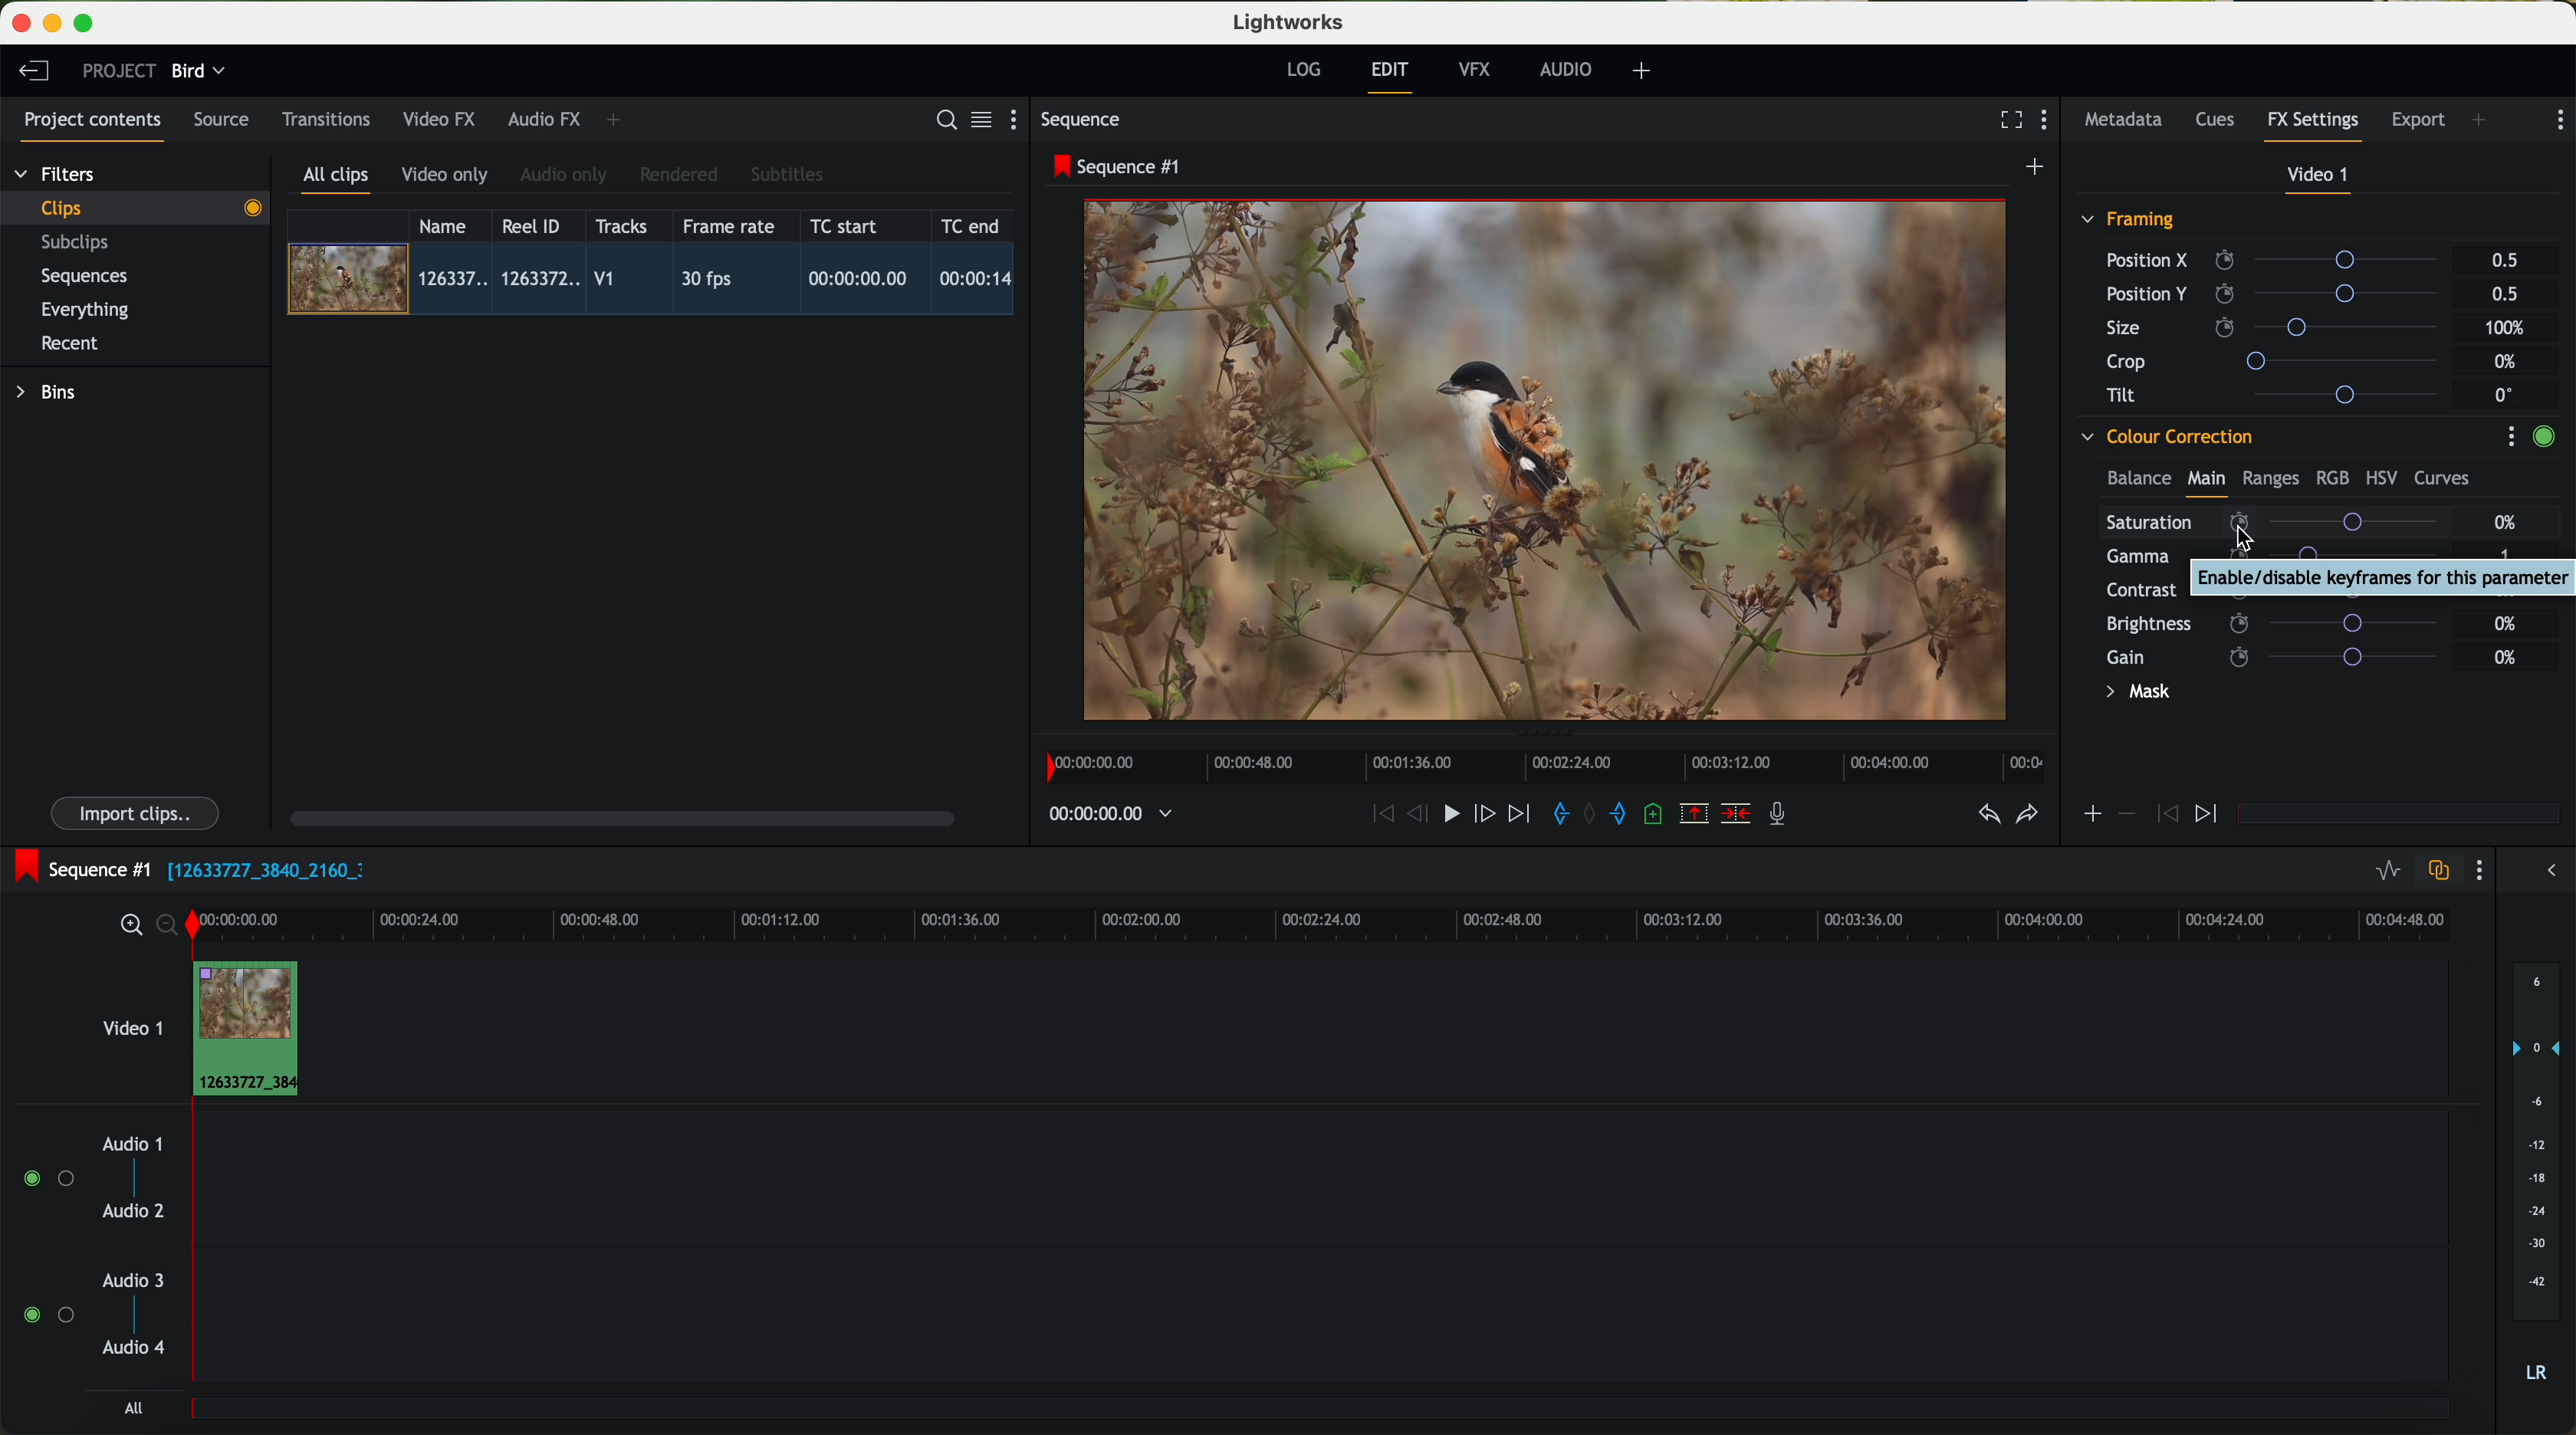 The image size is (2576, 1435). Describe the element at coordinates (80, 244) in the screenshot. I see `subclips` at that location.